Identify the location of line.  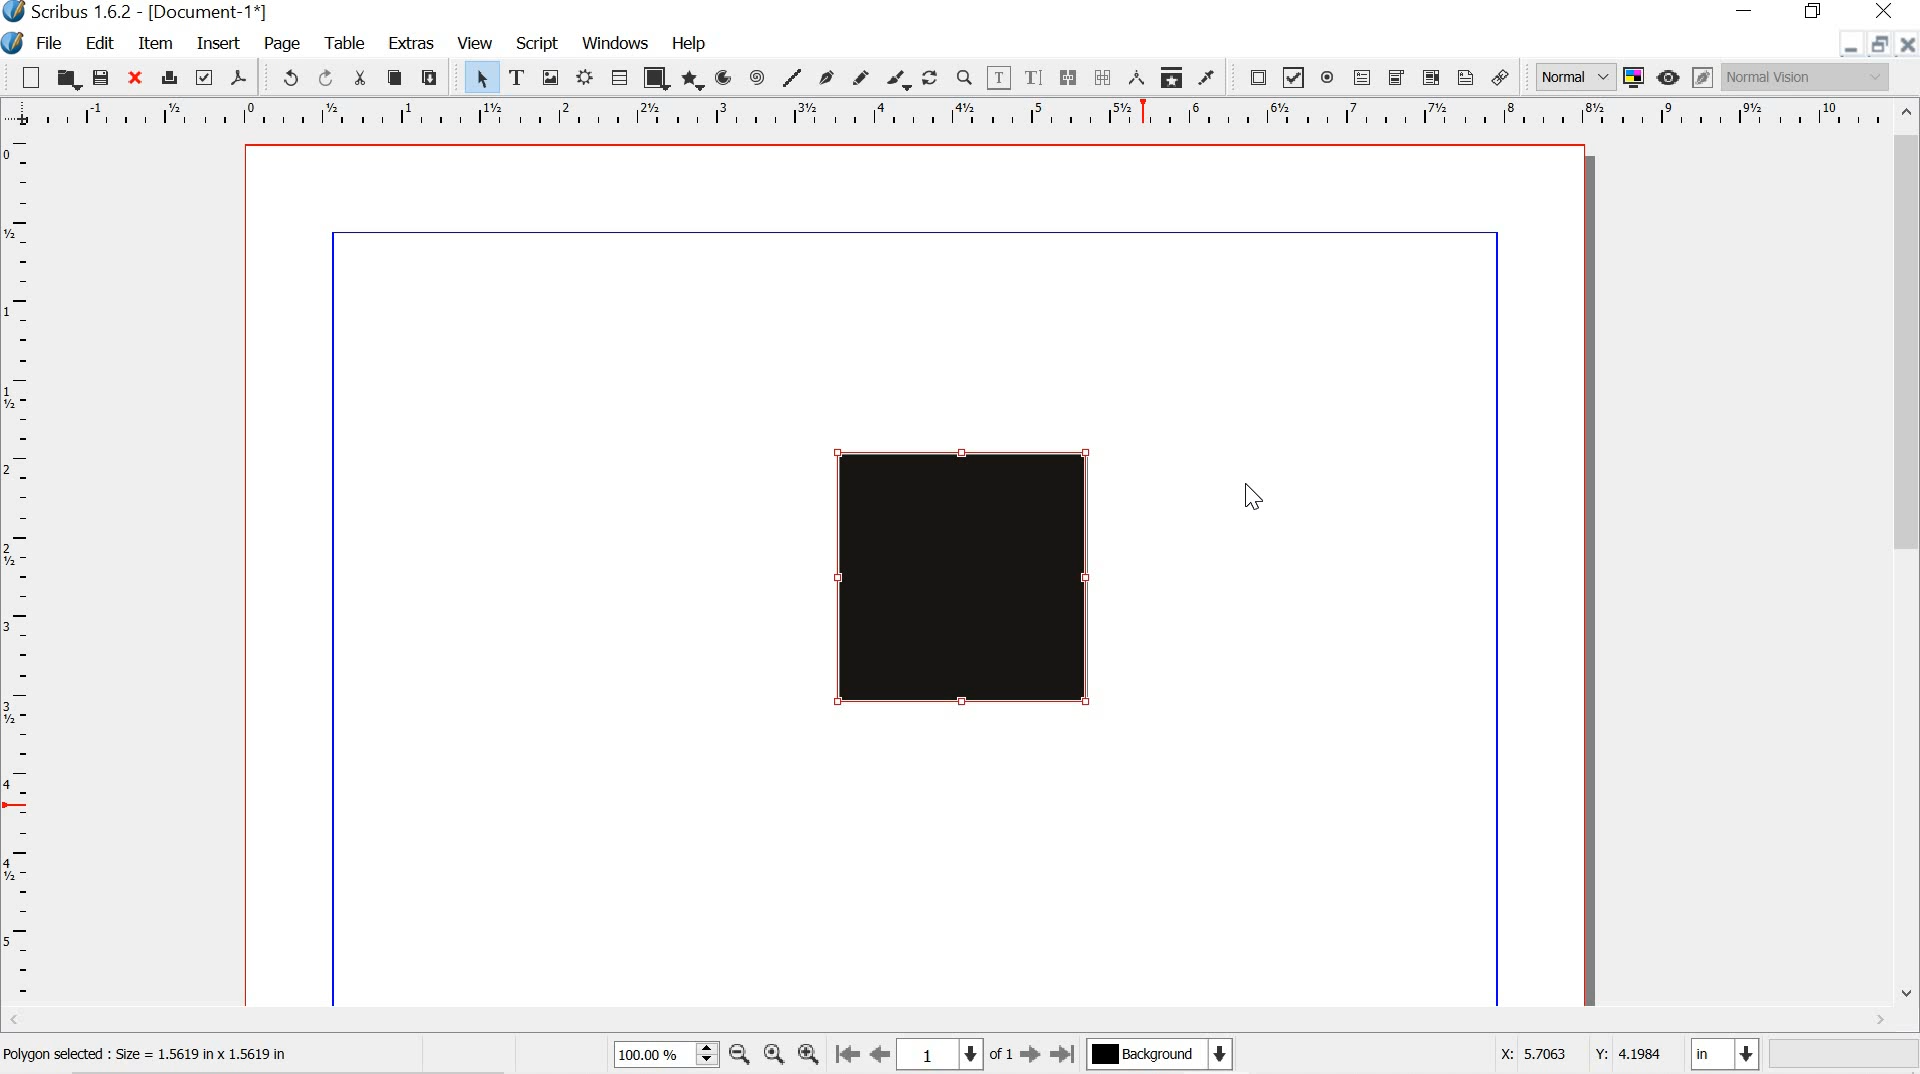
(792, 77).